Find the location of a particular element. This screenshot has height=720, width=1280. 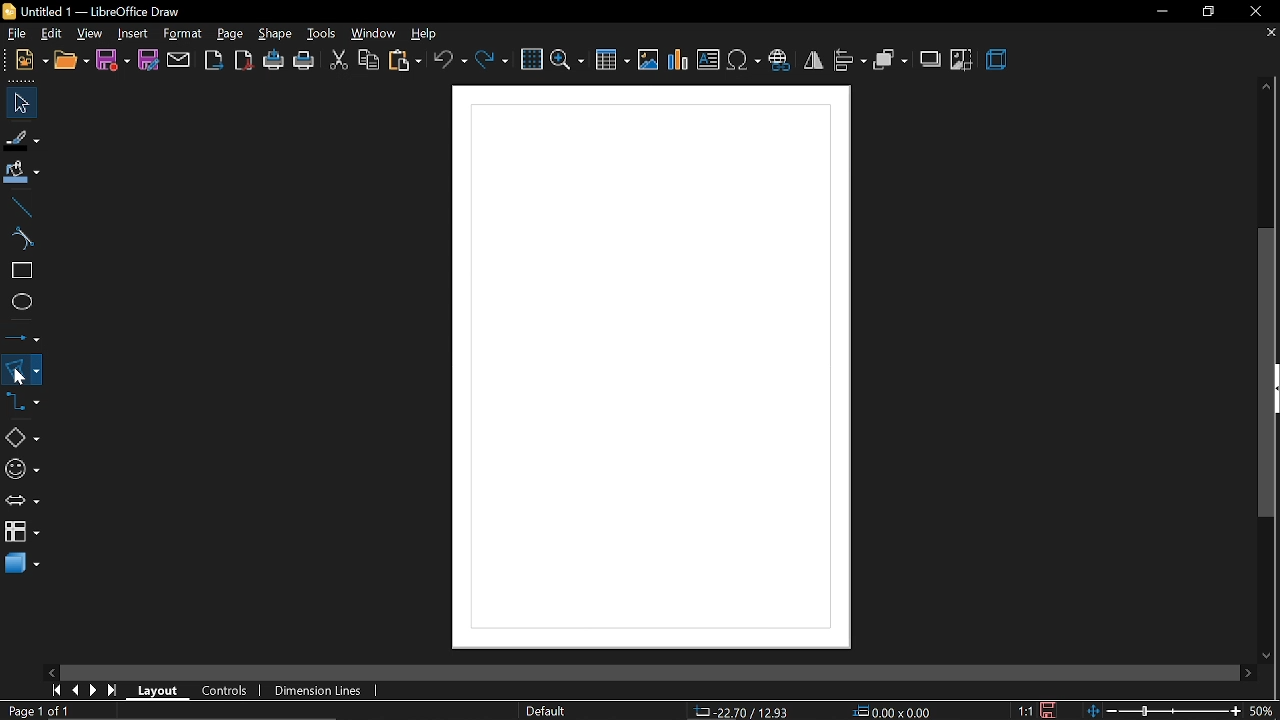

flowchart is located at coordinates (21, 532).